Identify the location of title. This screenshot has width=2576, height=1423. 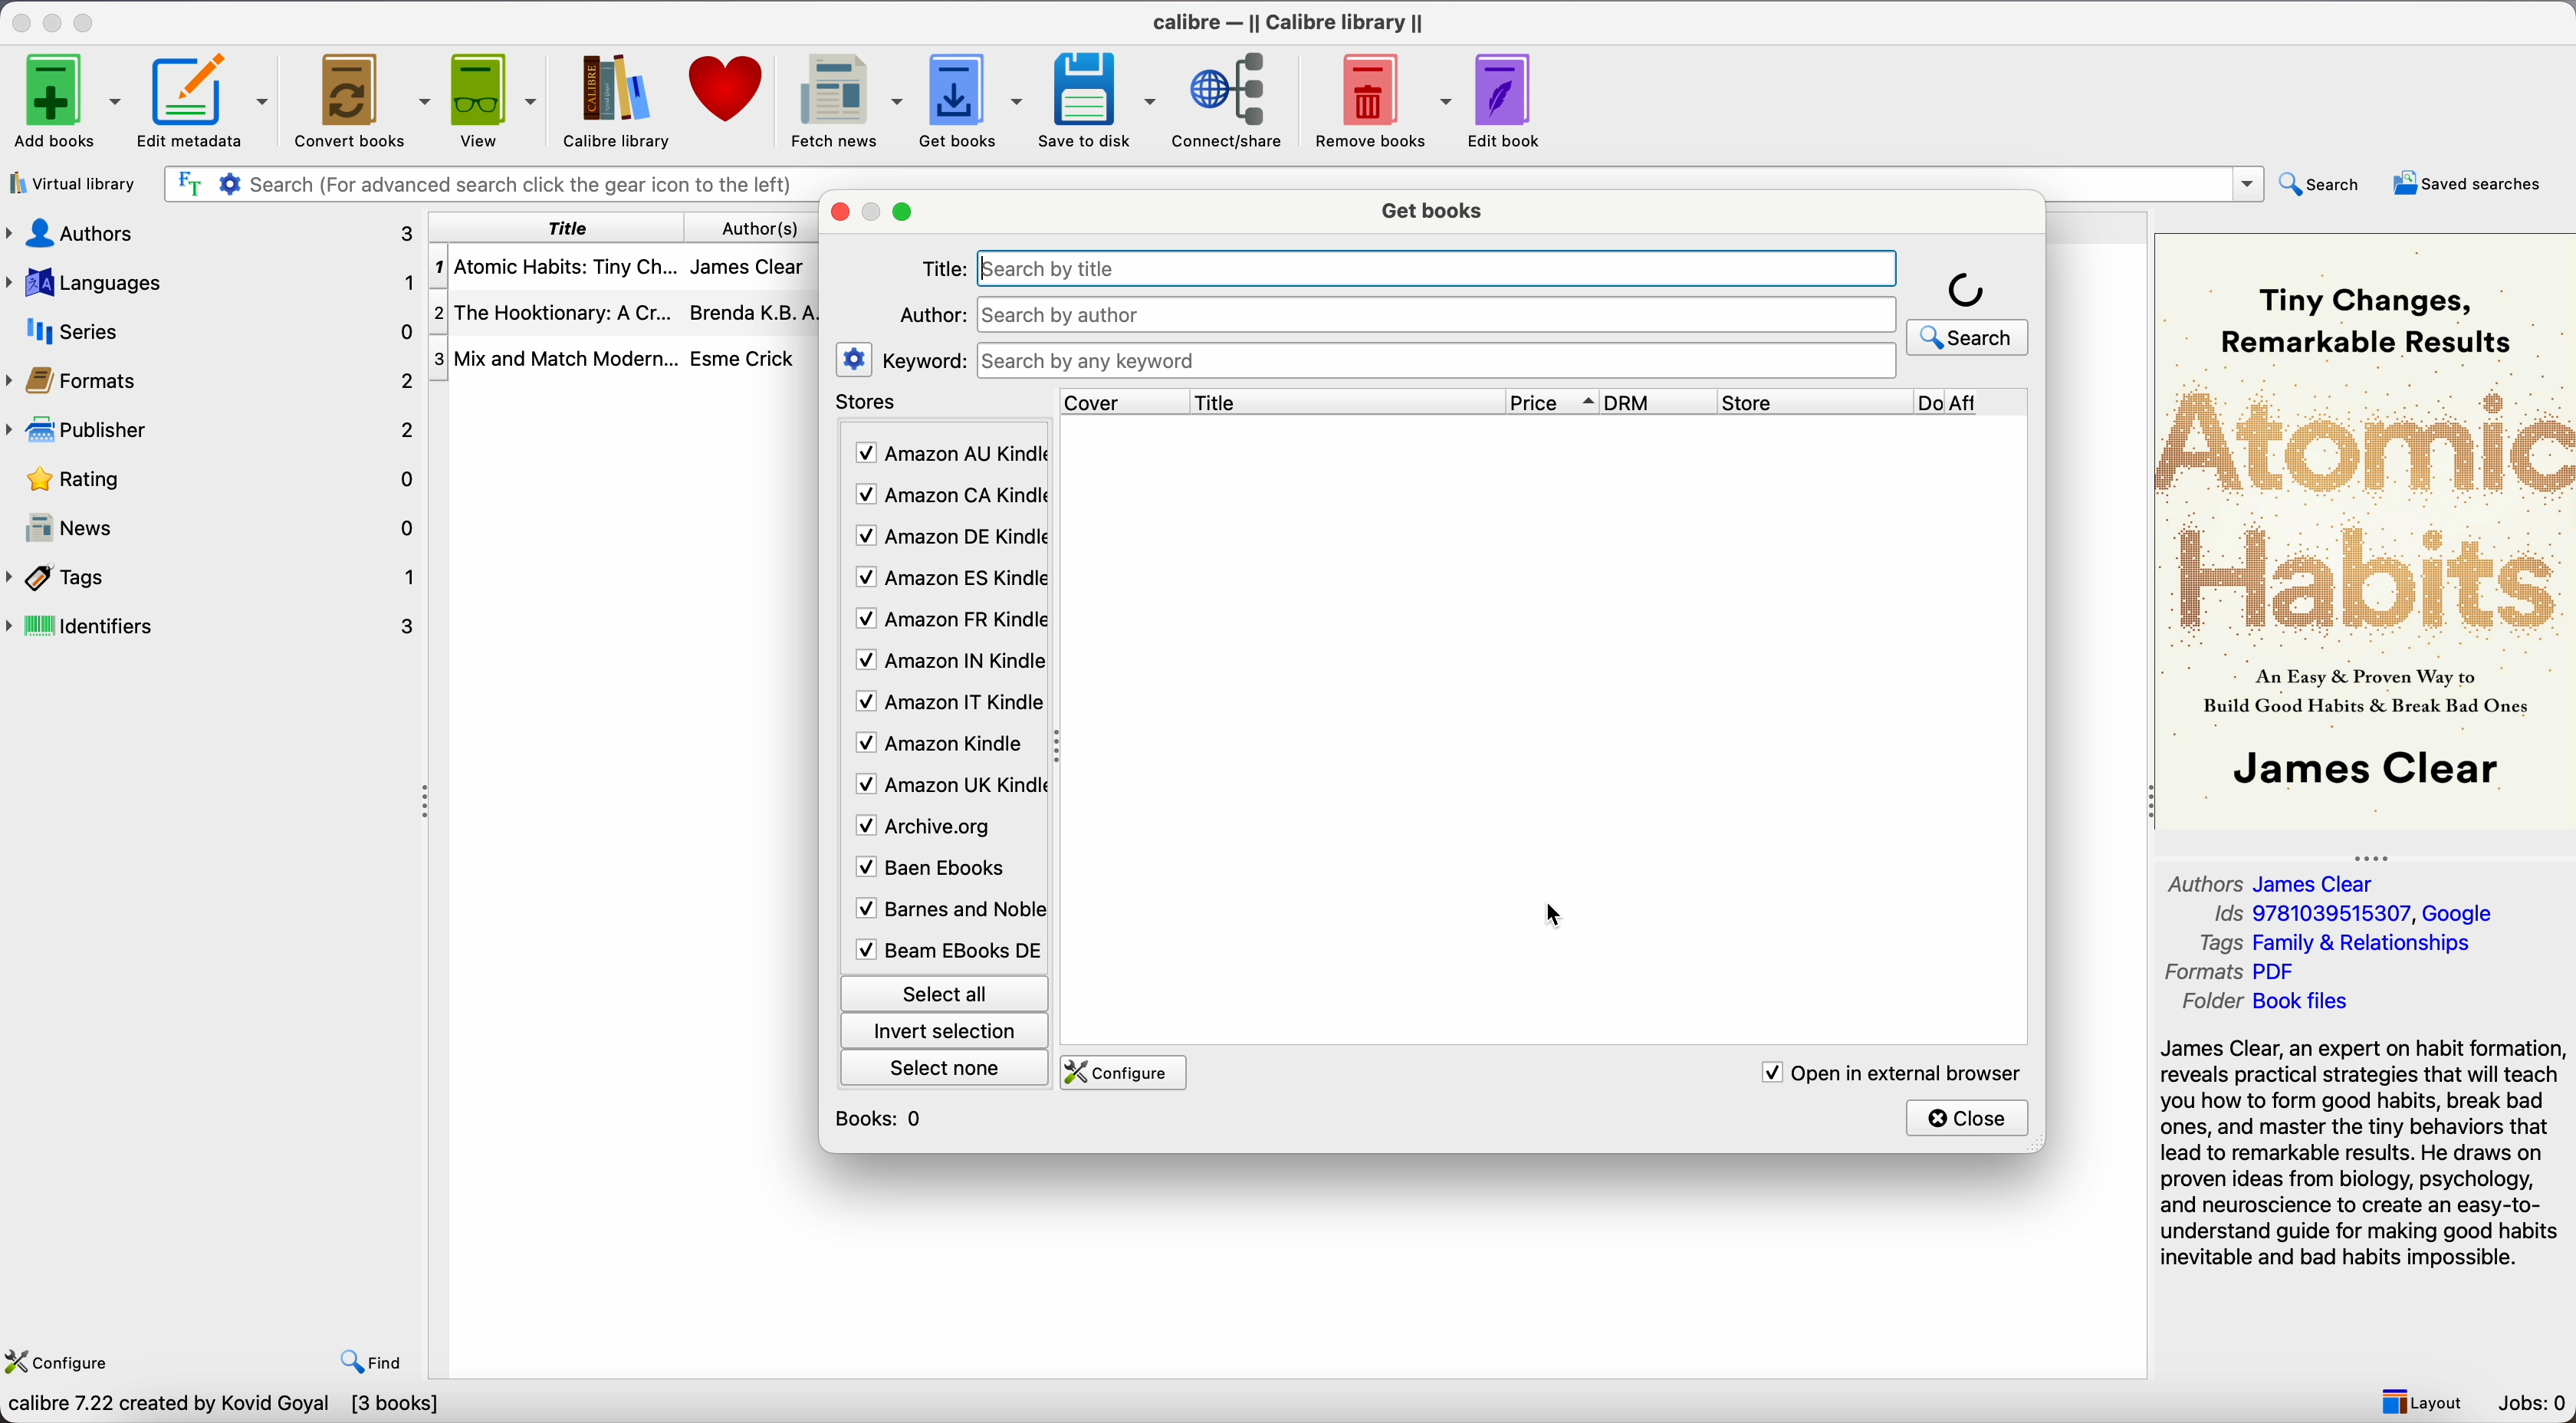
(567, 228).